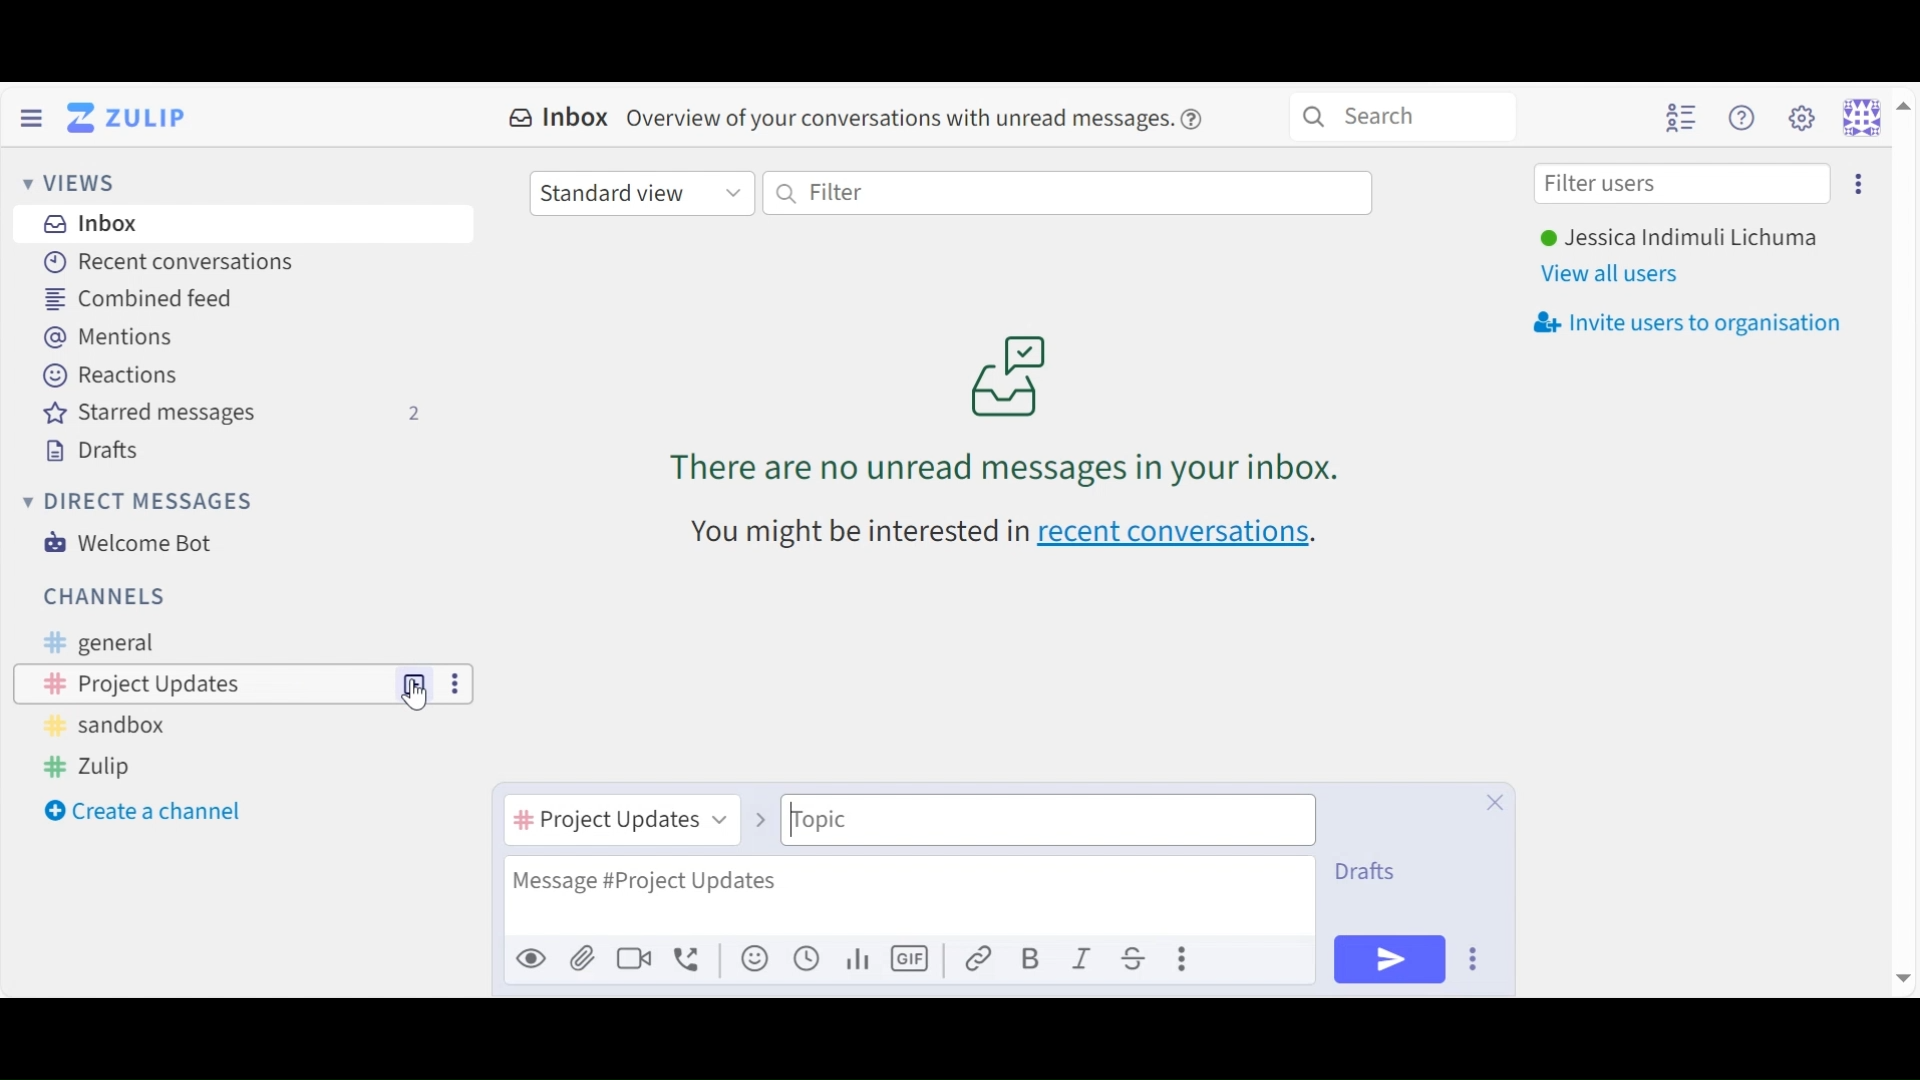 The height and width of the screenshot is (1080, 1920). I want to click on Help menu, so click(1745, 117).